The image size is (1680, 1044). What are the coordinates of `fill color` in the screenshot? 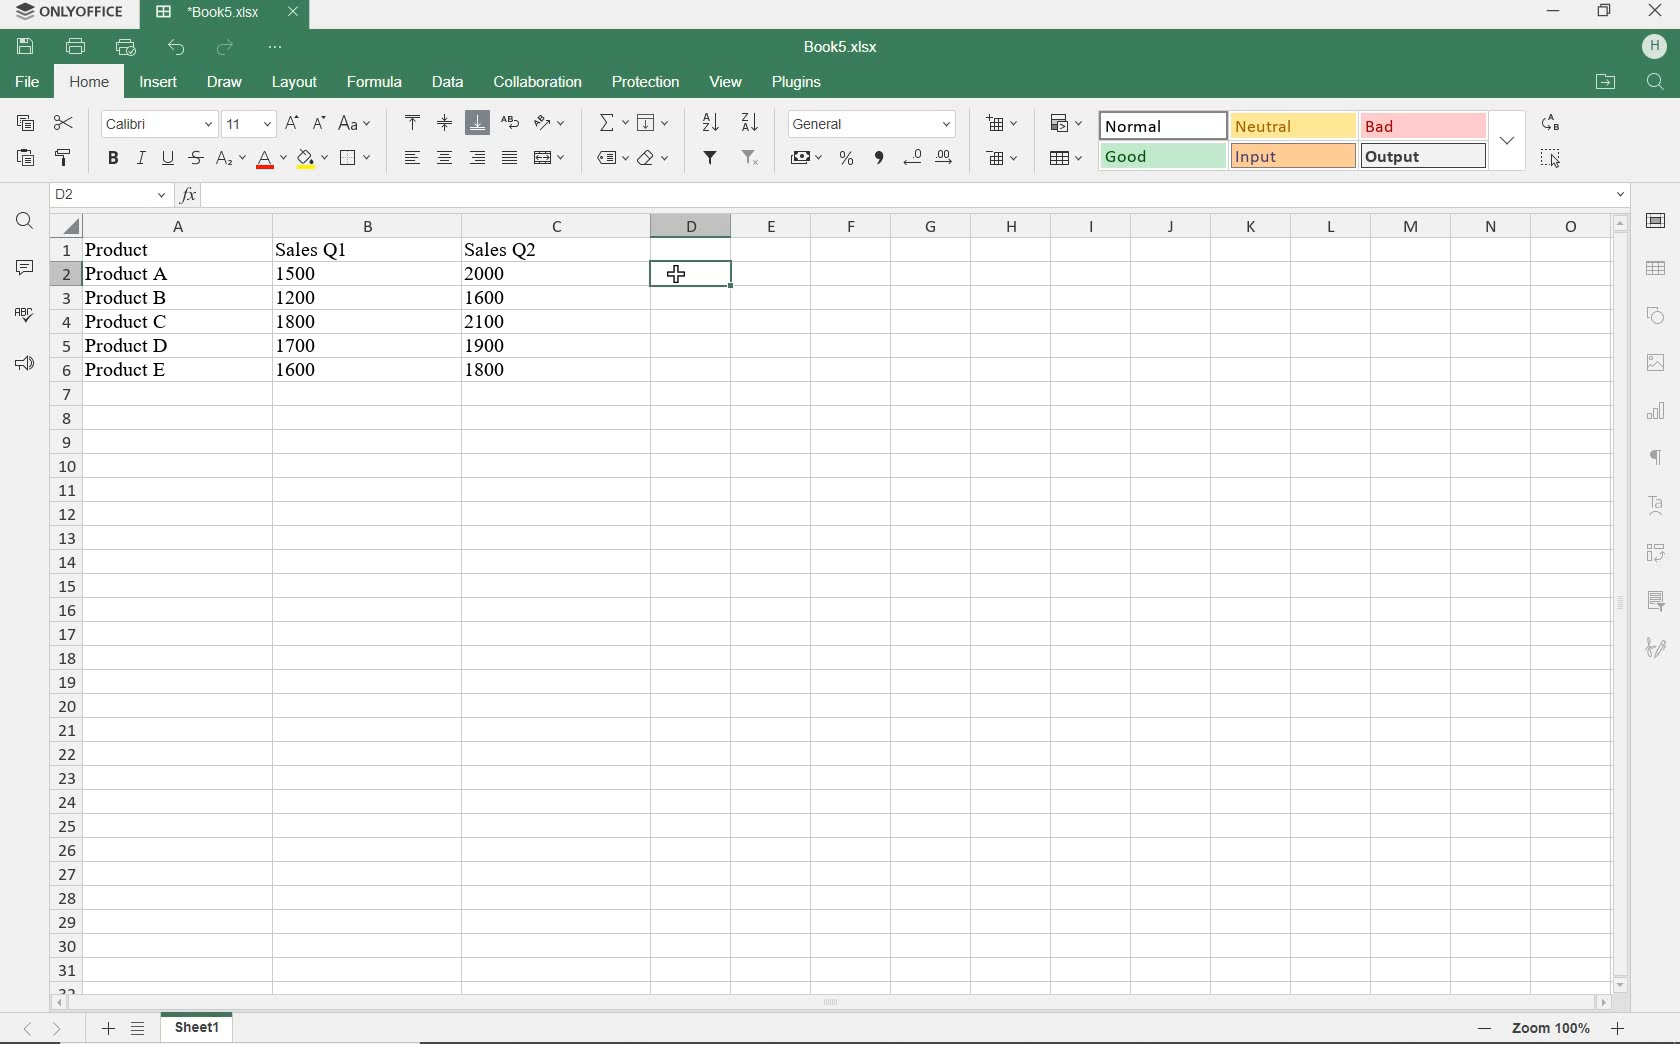 It's located at (310, 158).